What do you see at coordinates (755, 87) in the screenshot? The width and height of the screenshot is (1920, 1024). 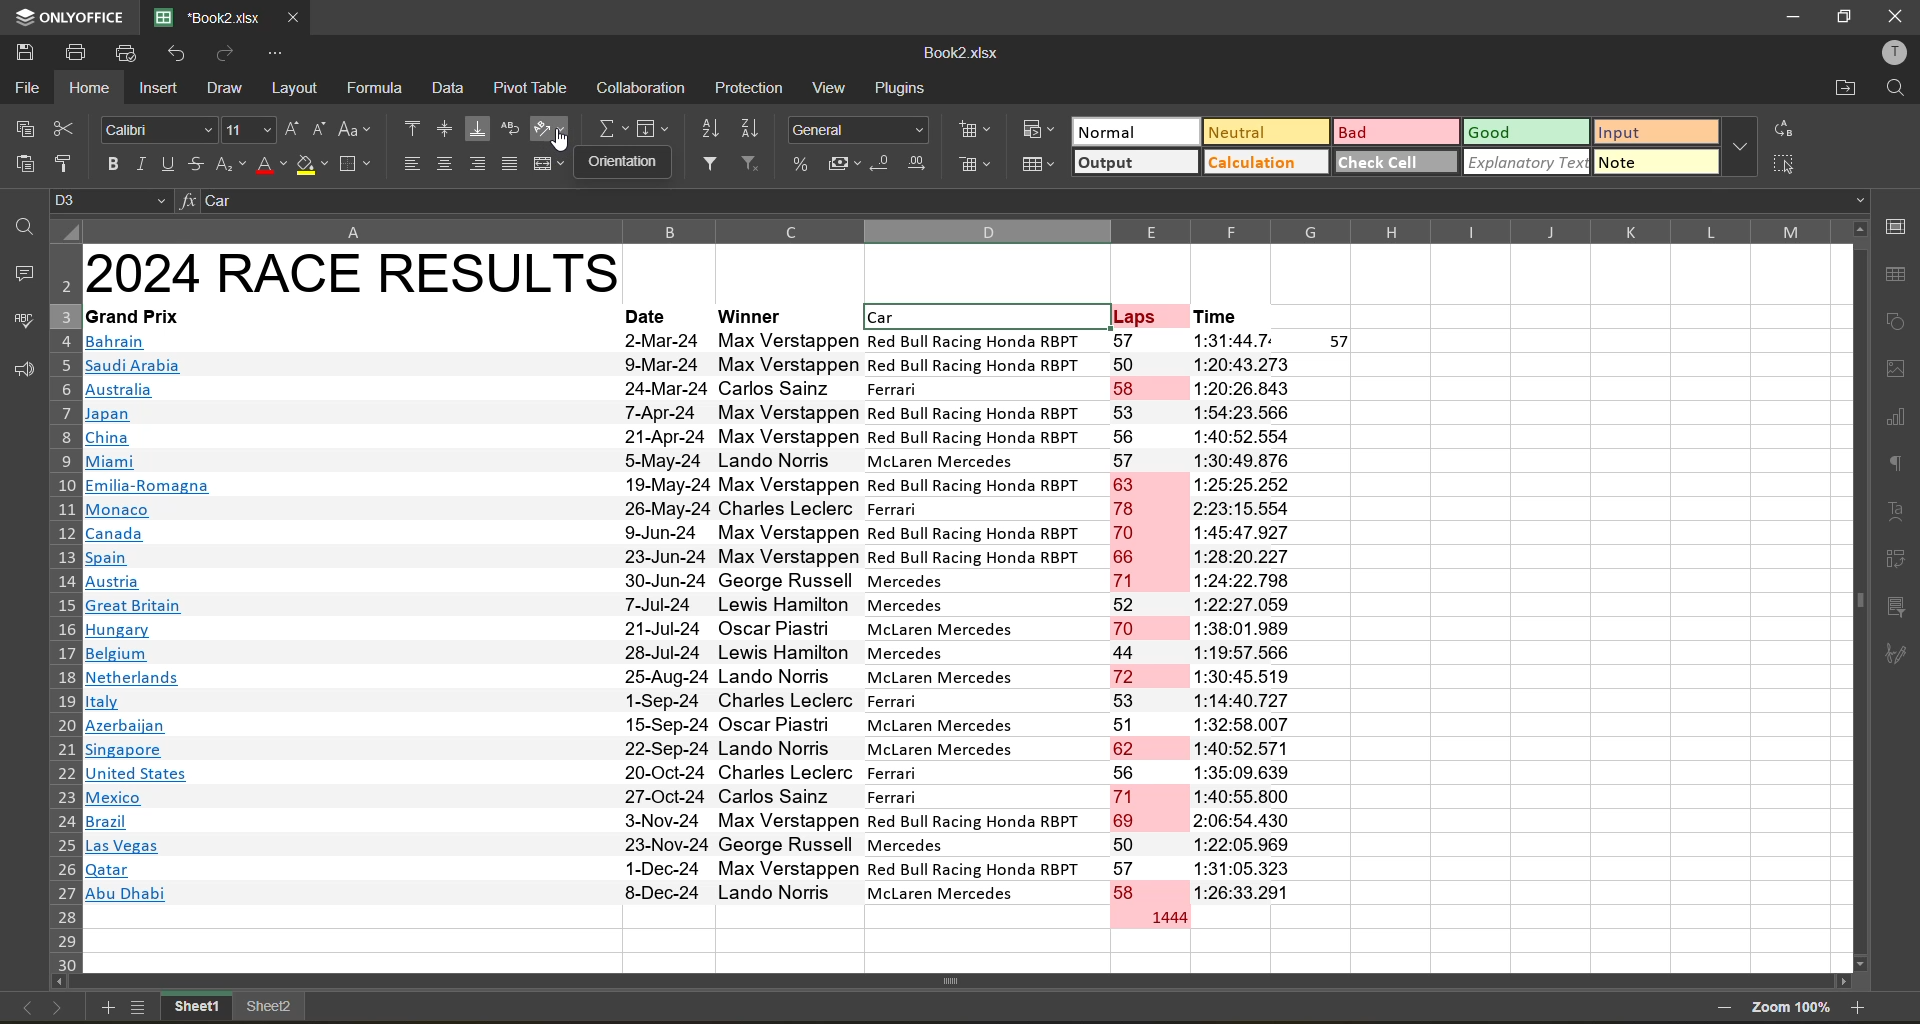 I see `protection` at bounding box center [755, 87].